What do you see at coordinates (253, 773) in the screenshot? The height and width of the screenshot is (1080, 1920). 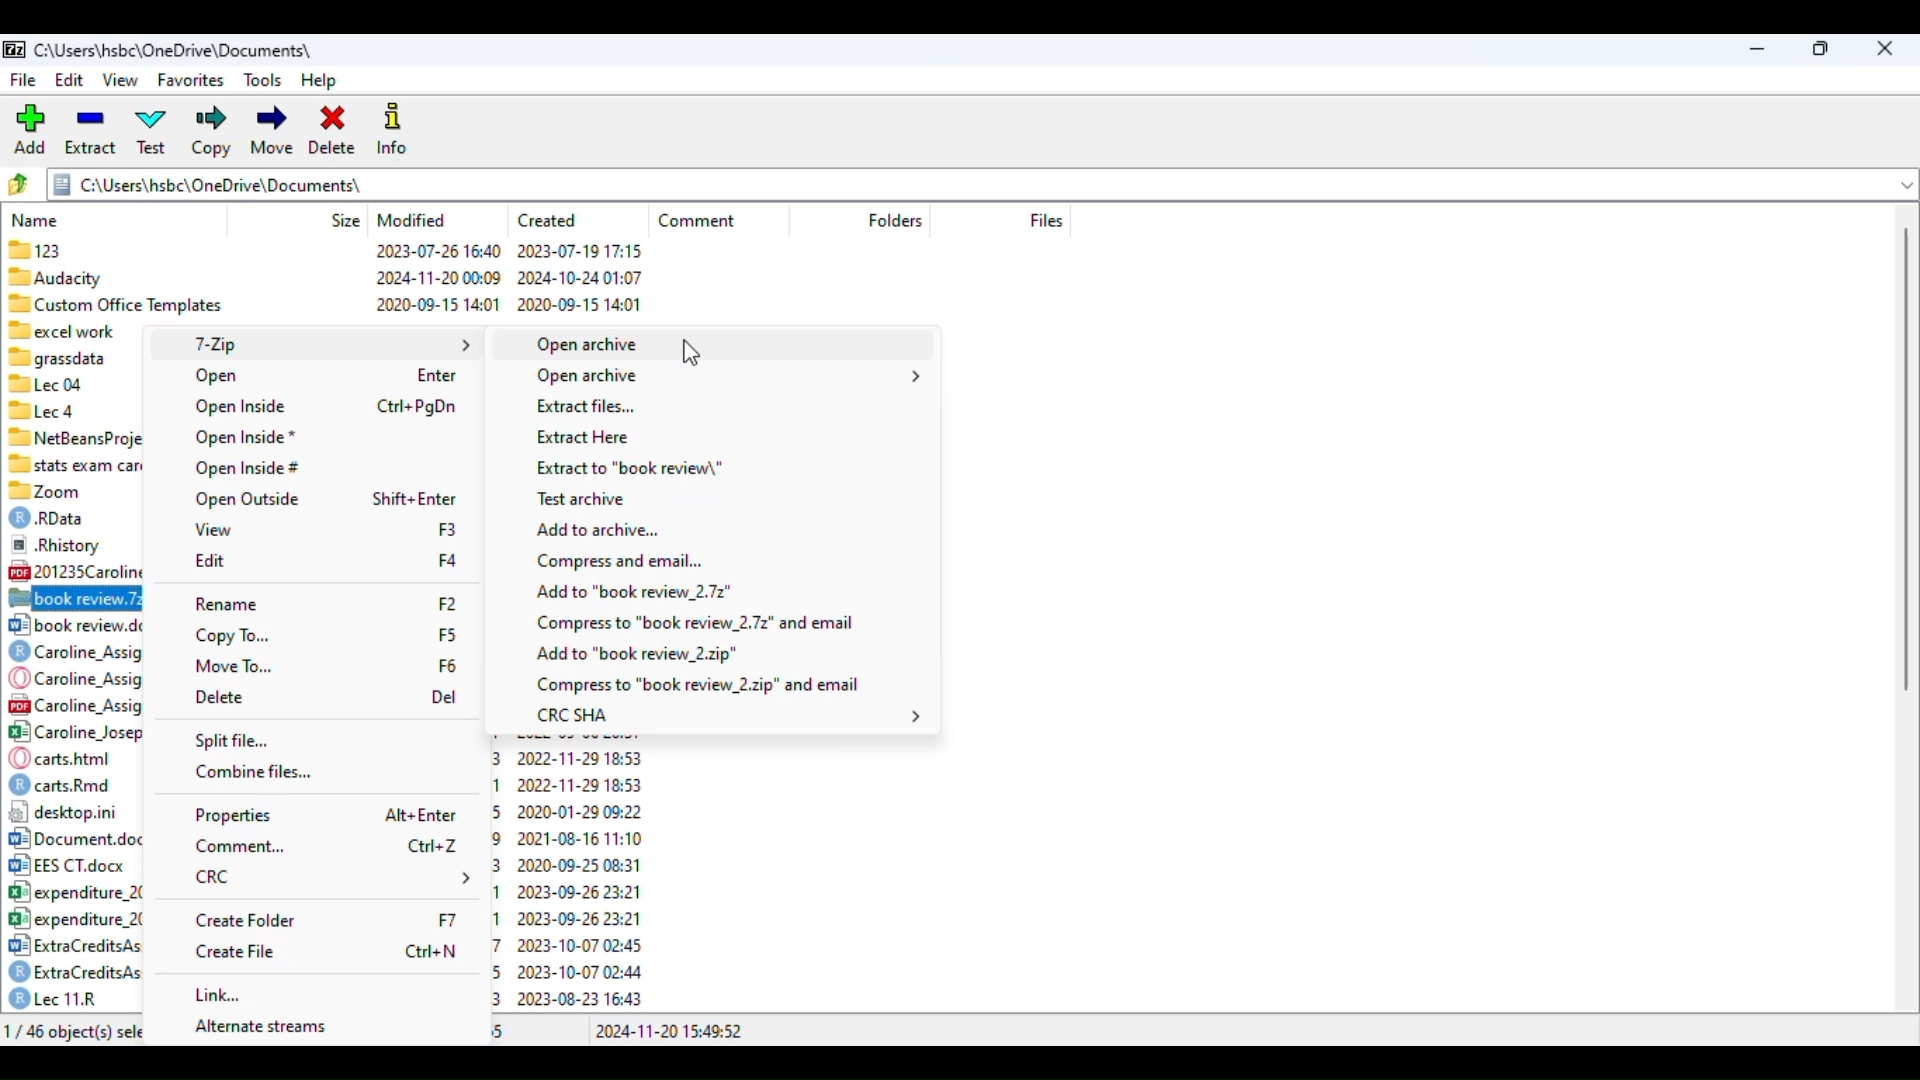 I see `combine files` at bounding box center [253, 773].